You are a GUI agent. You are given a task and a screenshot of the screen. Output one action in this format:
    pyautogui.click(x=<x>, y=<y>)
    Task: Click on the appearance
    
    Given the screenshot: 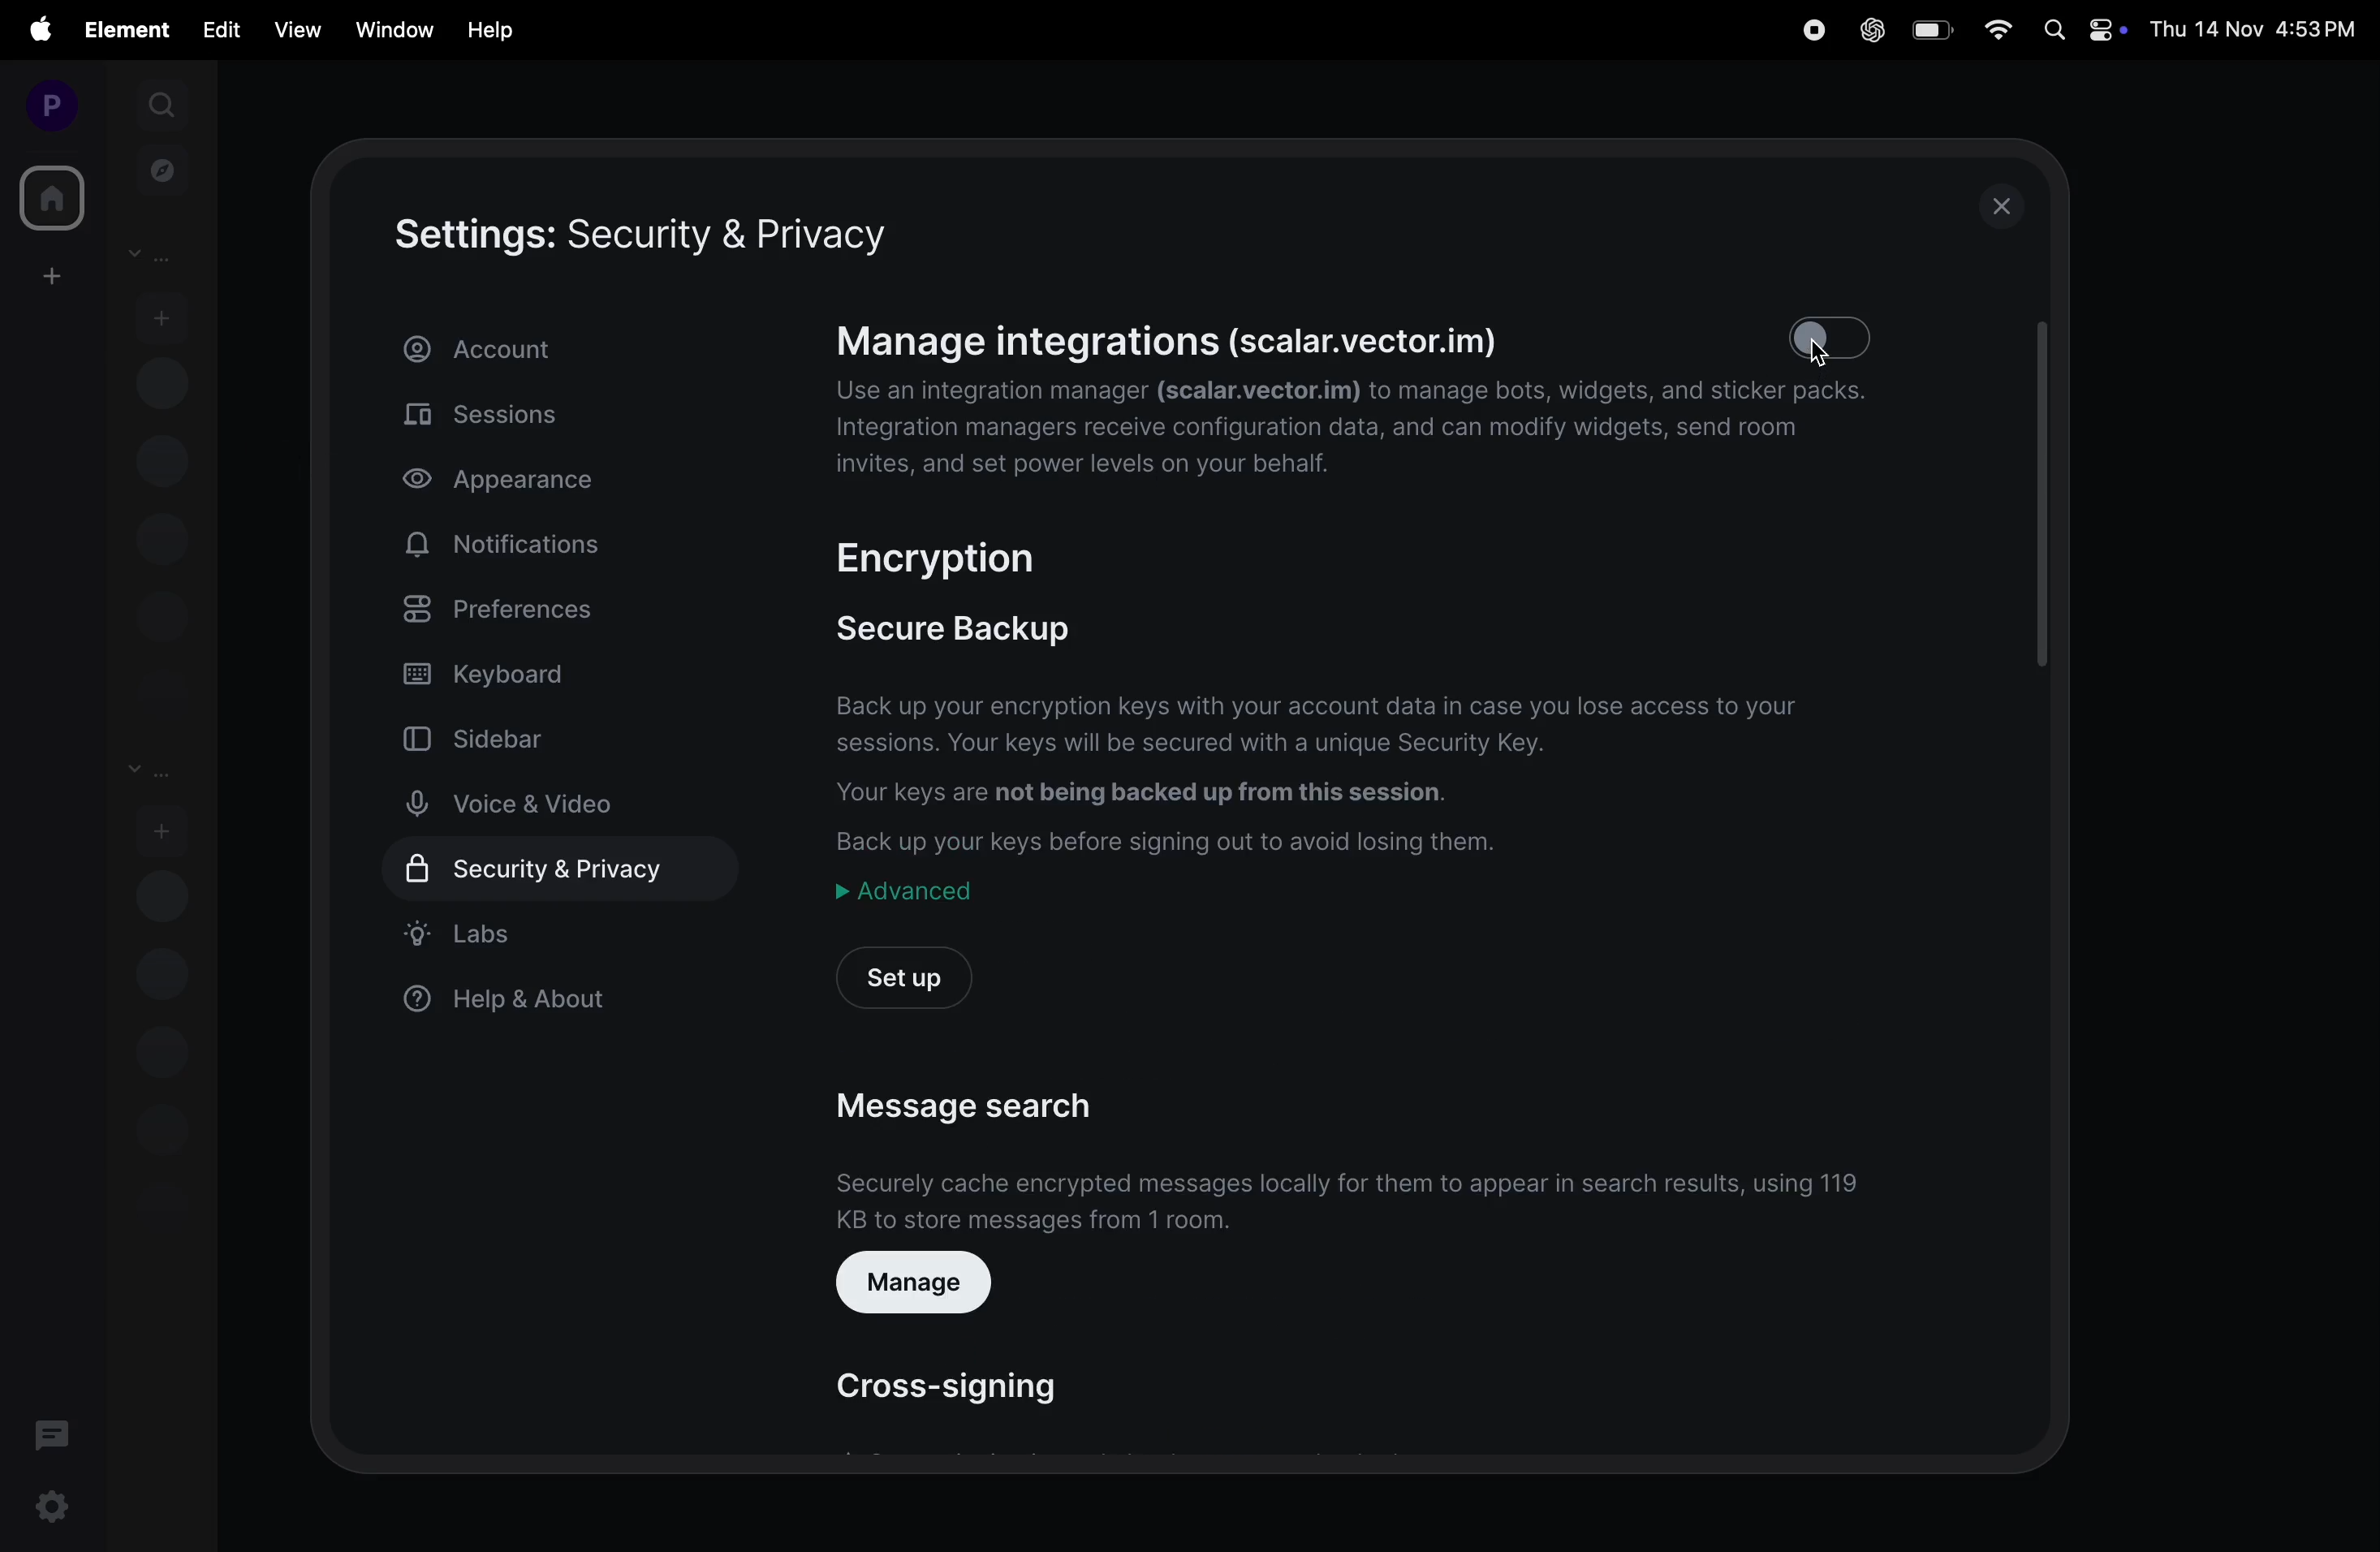 What is the action you would take?
    pyautogui.click(x=500, y=484)
    